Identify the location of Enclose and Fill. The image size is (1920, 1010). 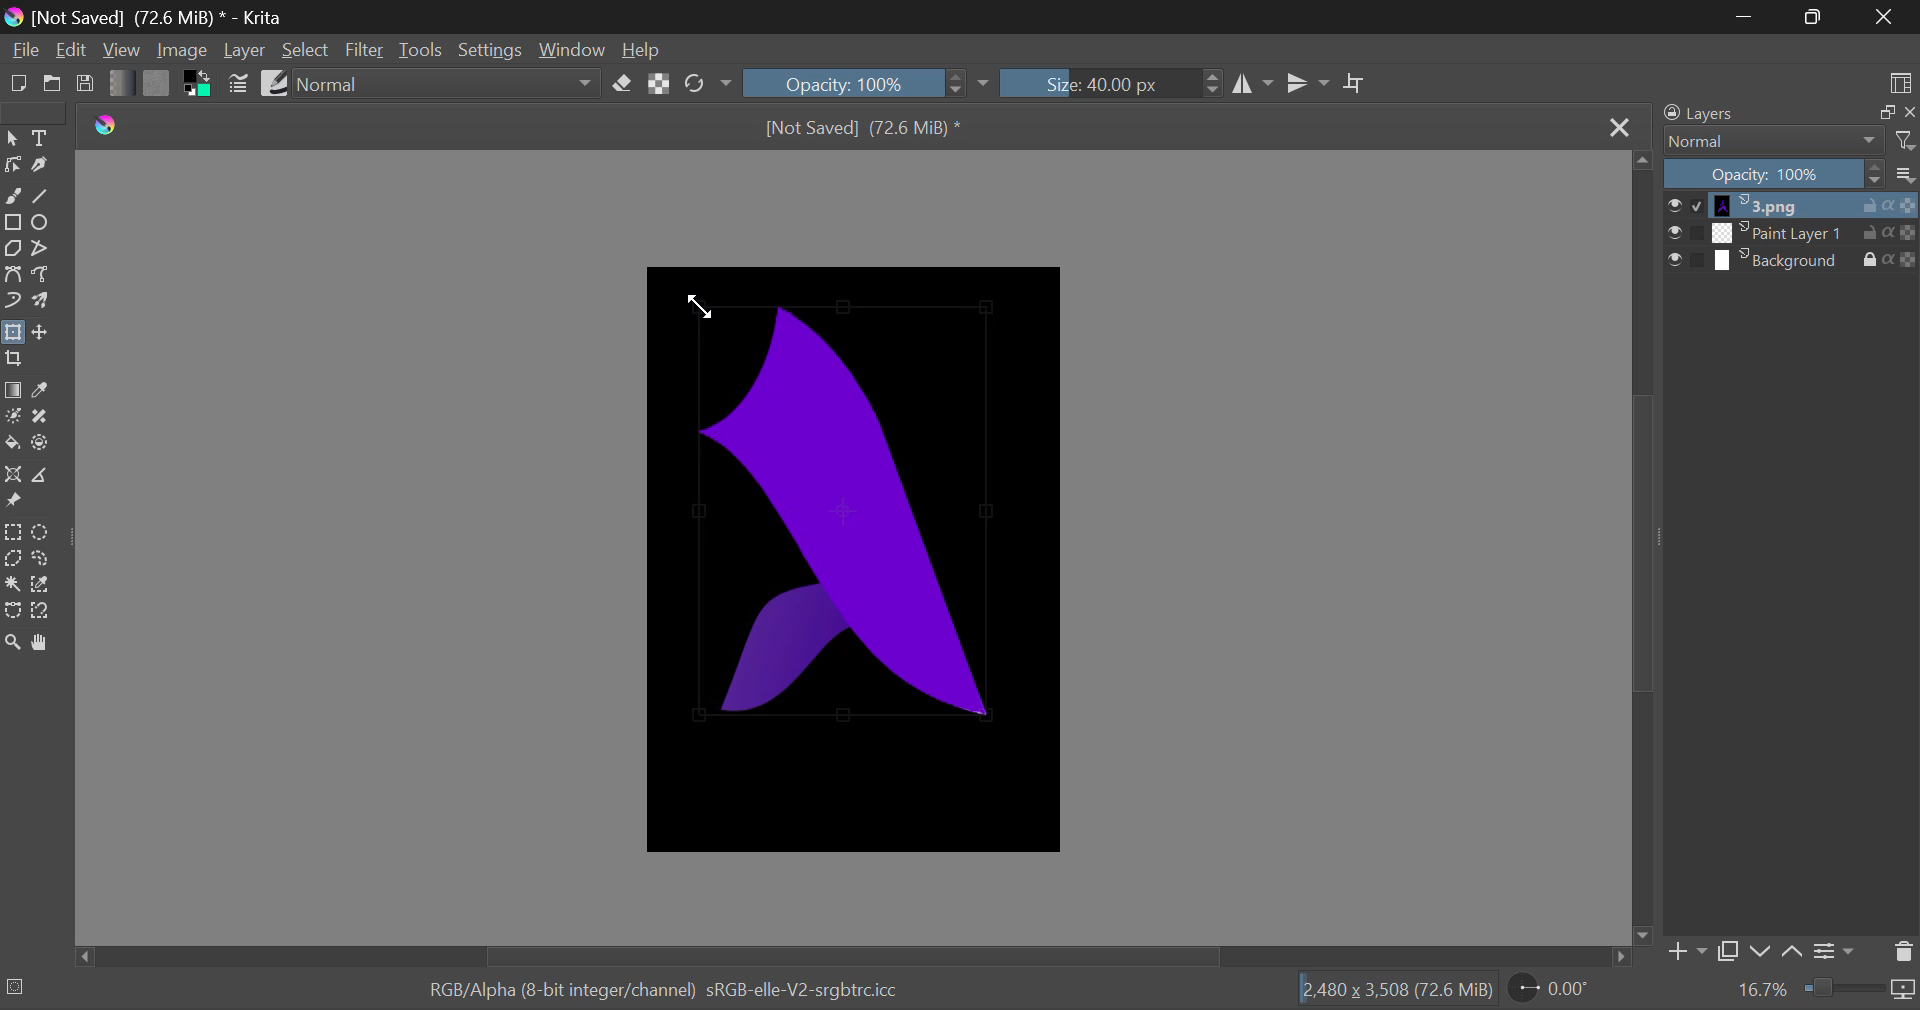
(46, 446).